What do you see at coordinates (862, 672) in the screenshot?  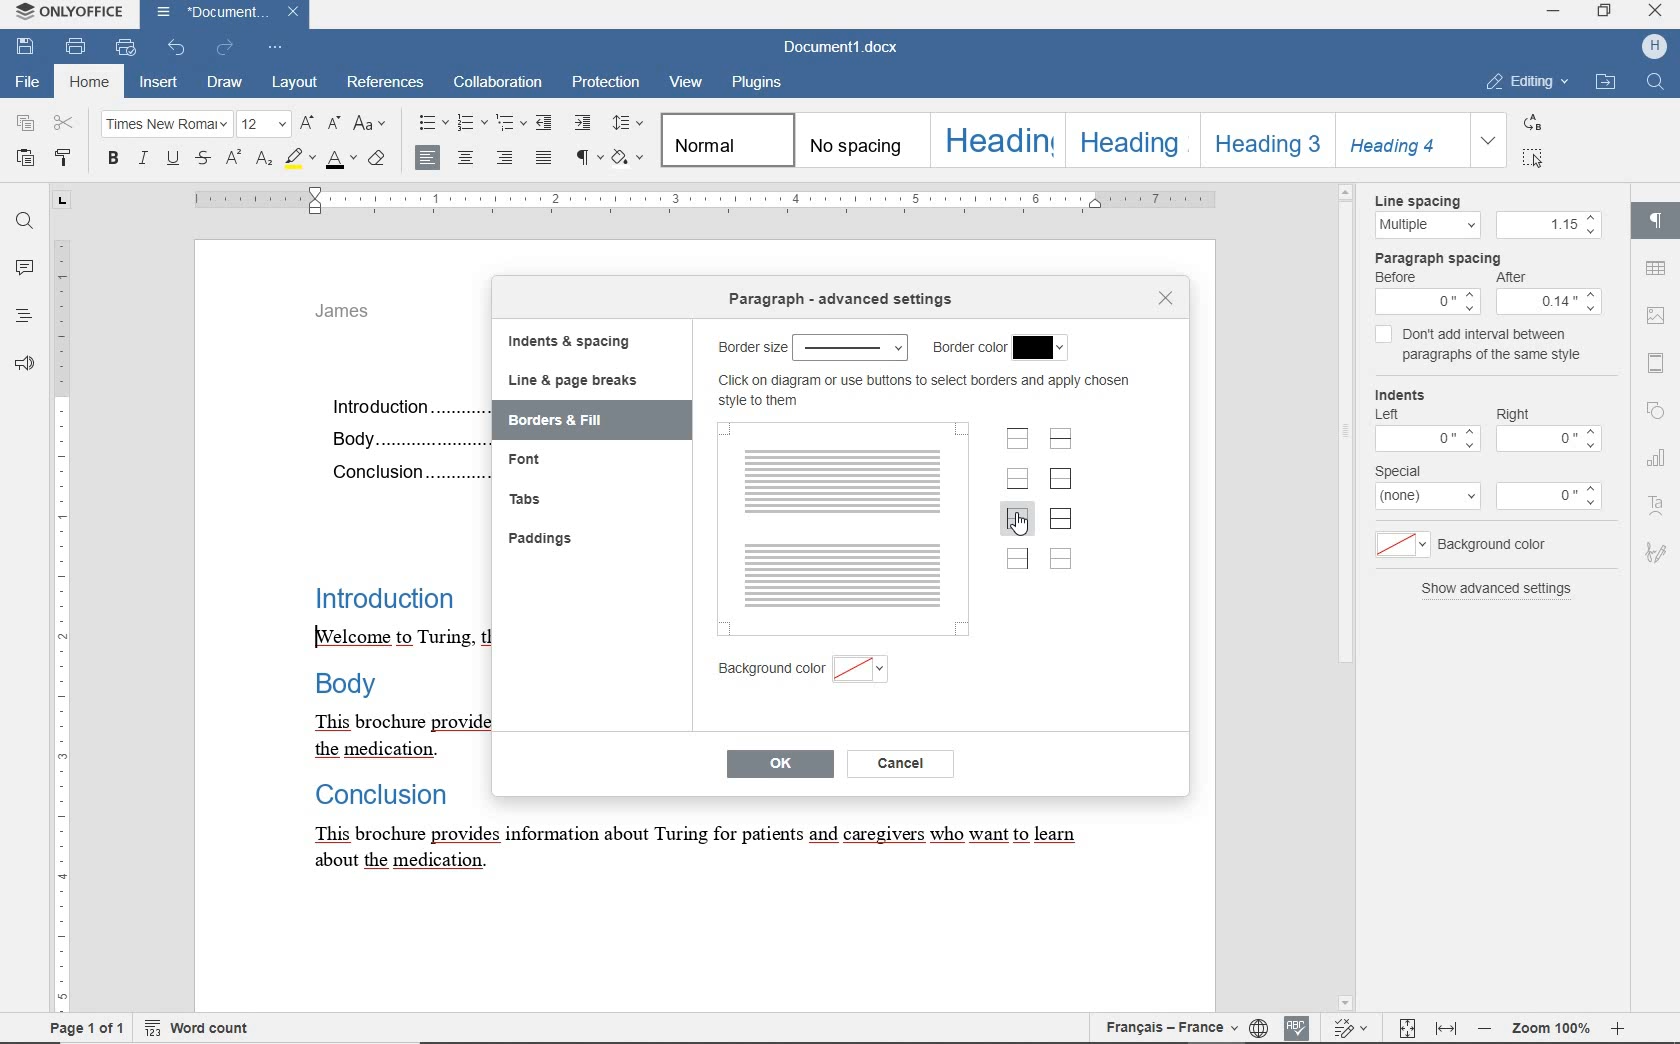 I see `background color options` at bounding box center [862, 672].